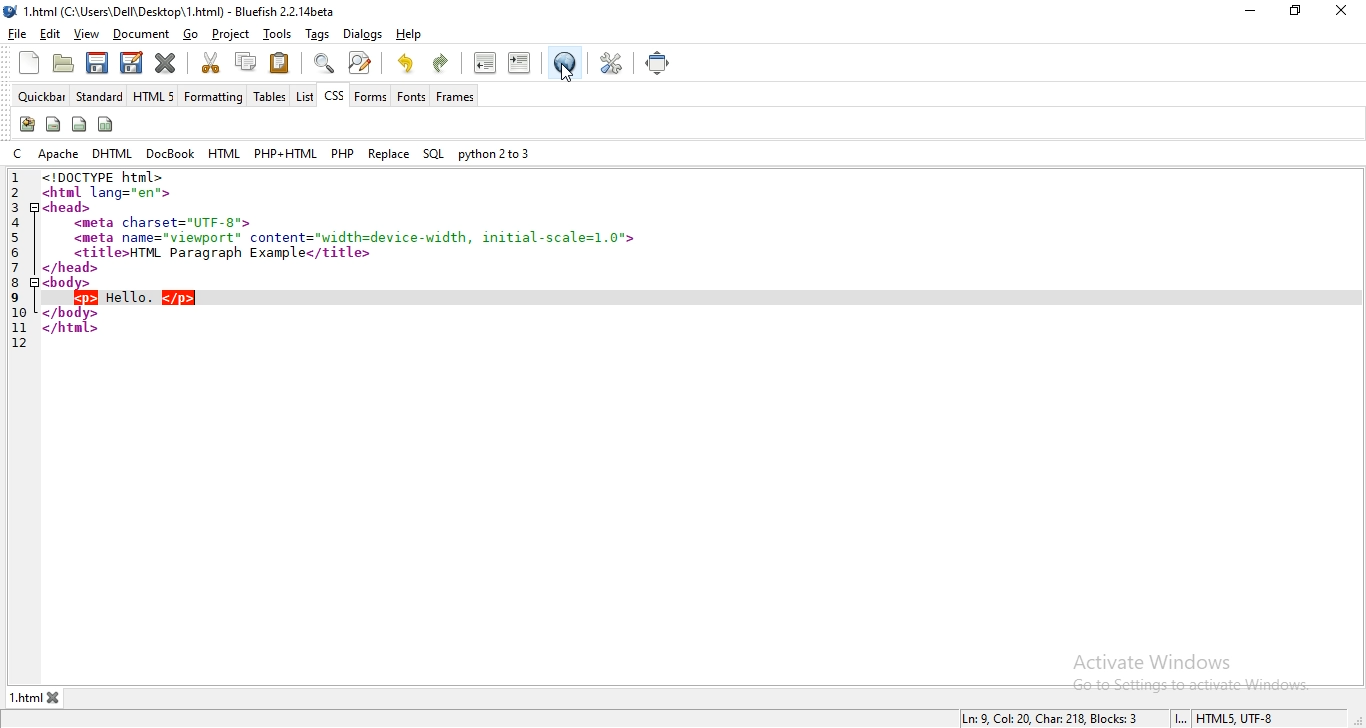 The width and height of the screenshot is (1366, 728). Describe the element at coordinates (12, 11) in the screenshot. I see `logo` at that location.